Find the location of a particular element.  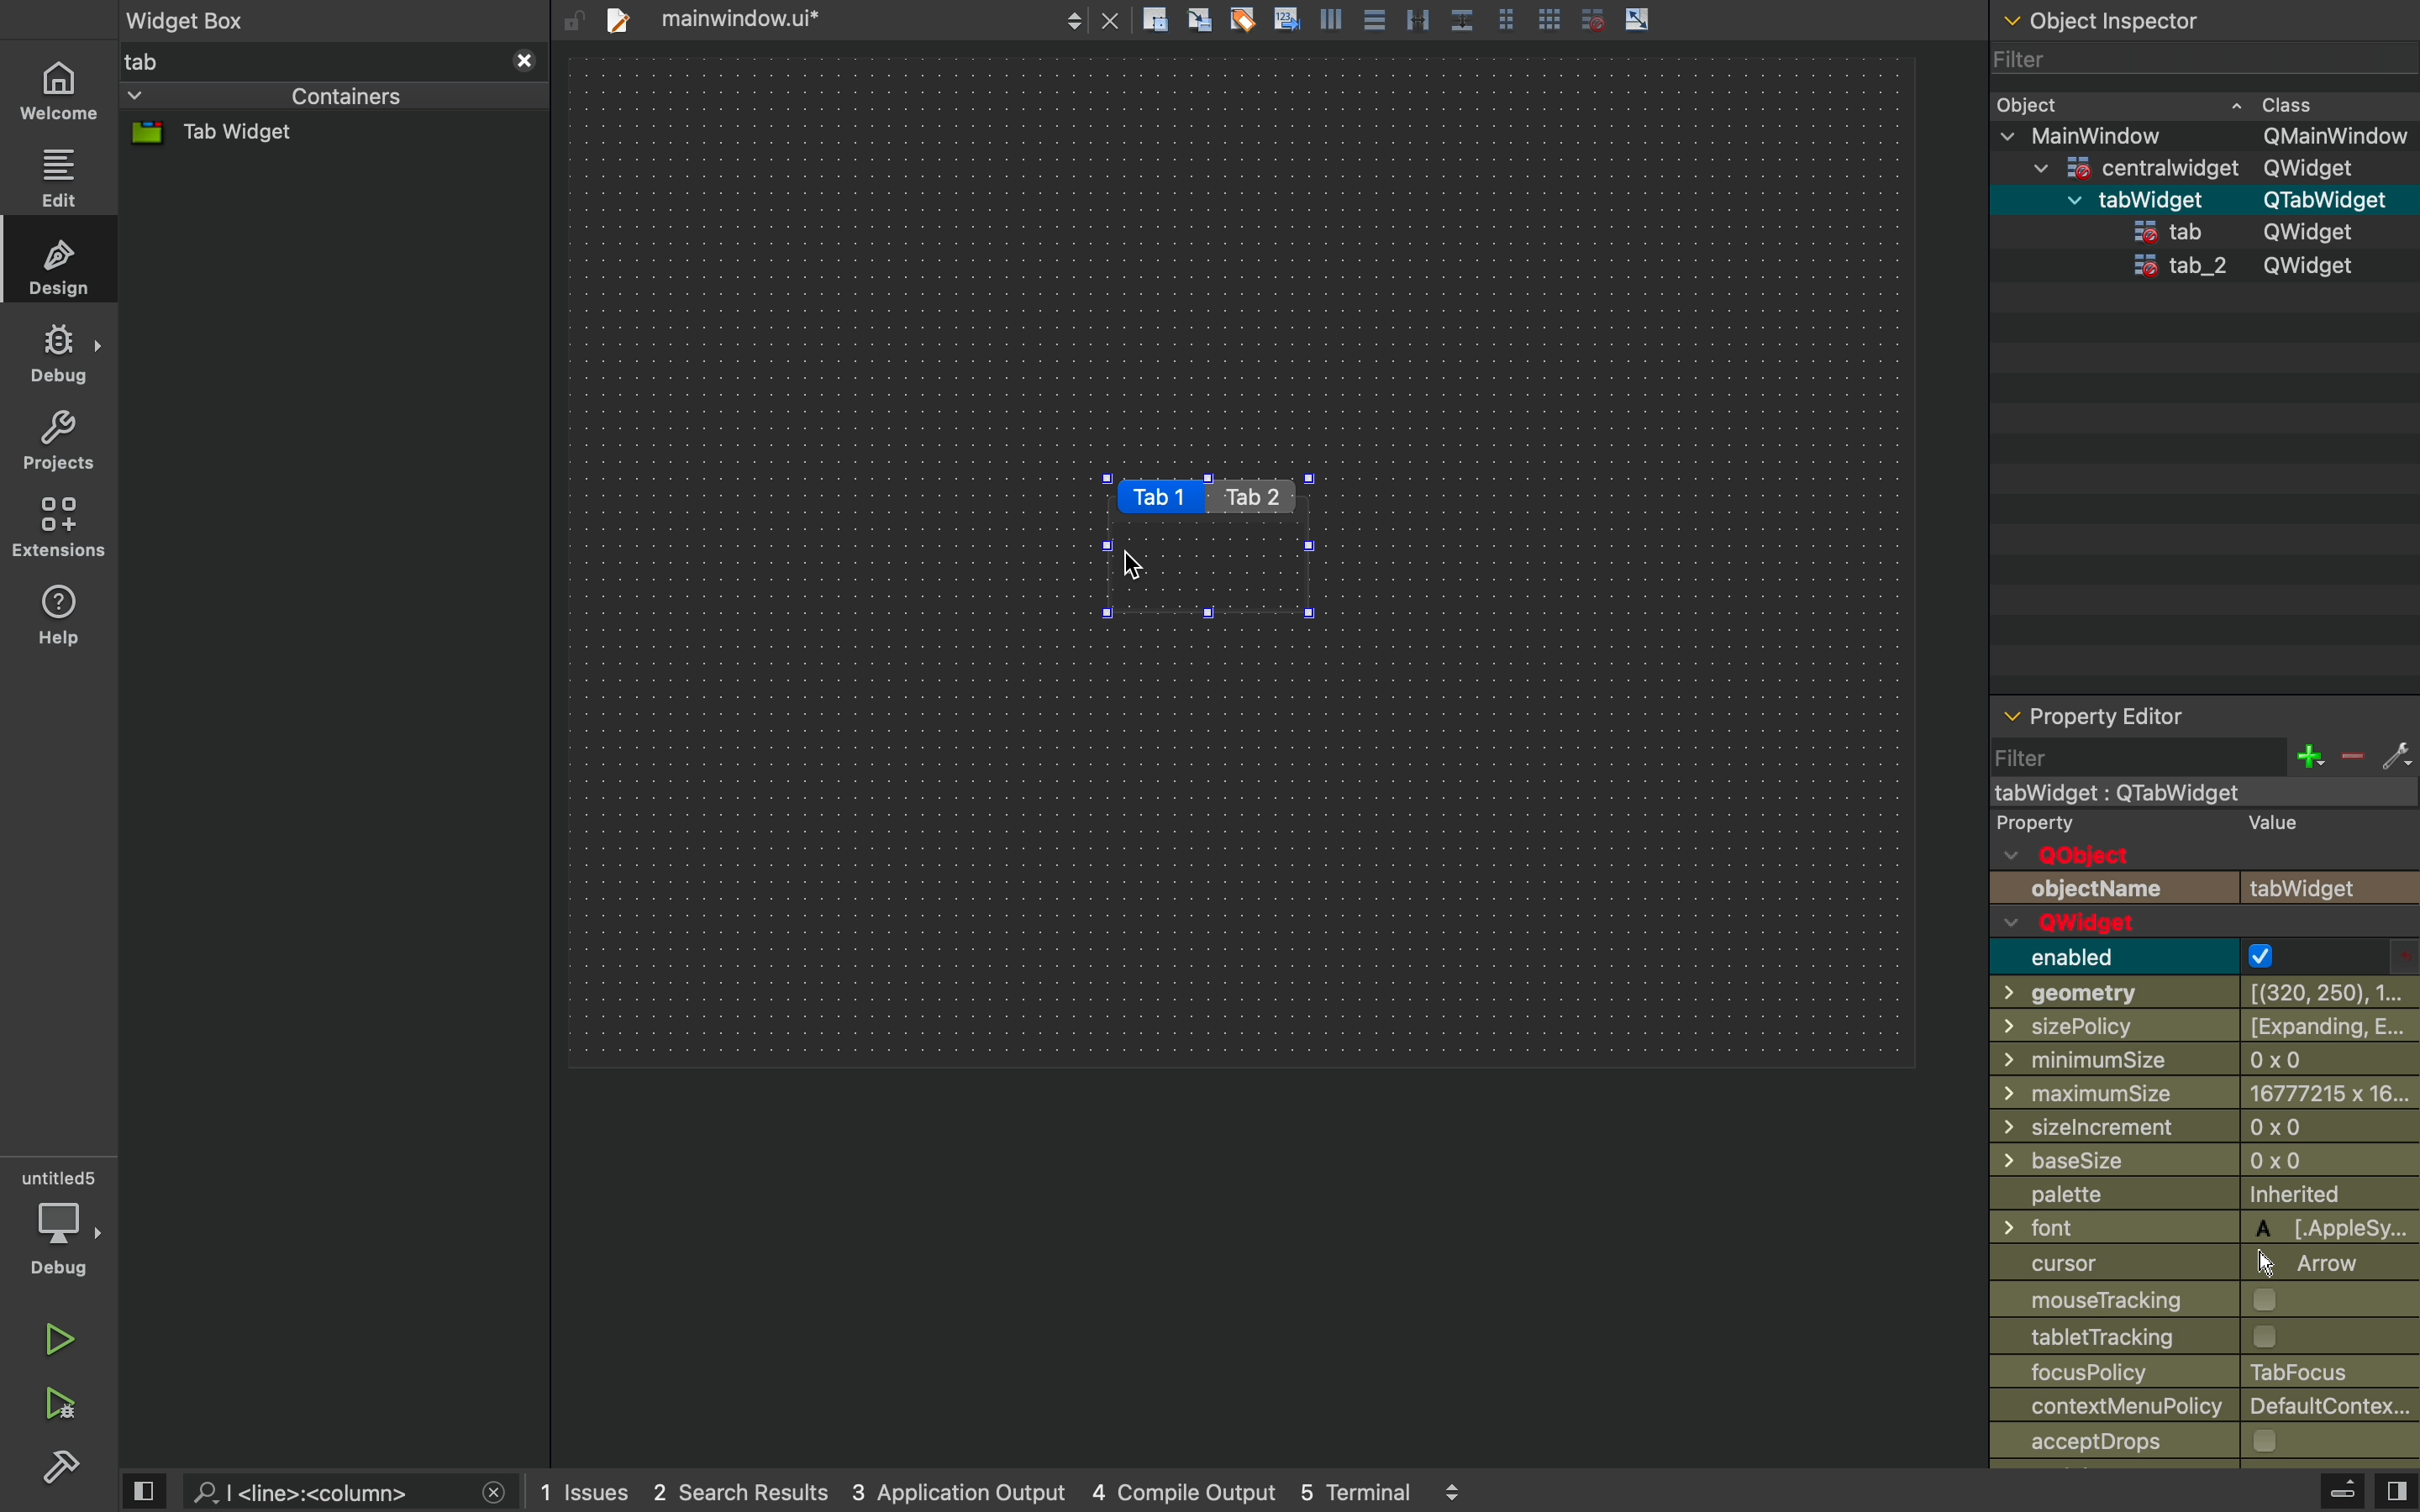

next/back is located at coordinates (1073, 19).